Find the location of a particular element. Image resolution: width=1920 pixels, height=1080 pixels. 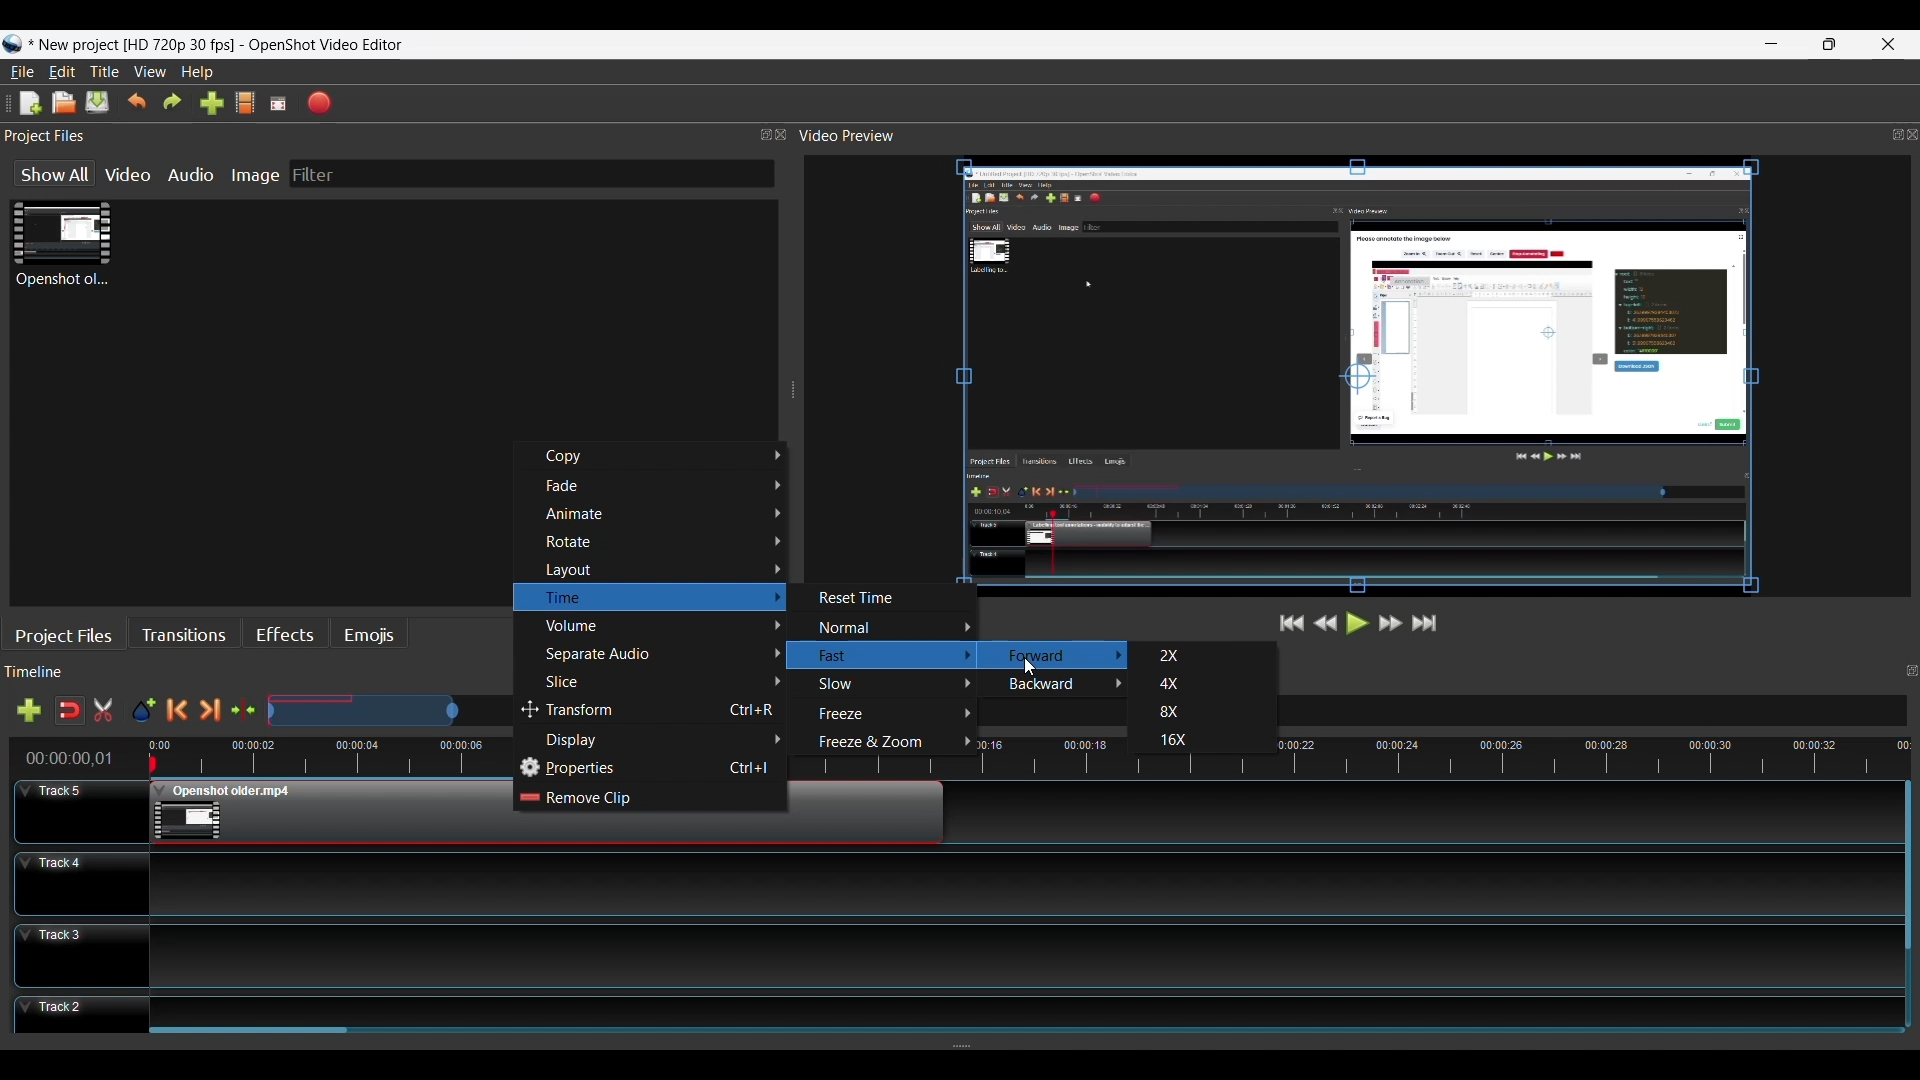

OpenShot video editor is located at coordinates (334, 45).